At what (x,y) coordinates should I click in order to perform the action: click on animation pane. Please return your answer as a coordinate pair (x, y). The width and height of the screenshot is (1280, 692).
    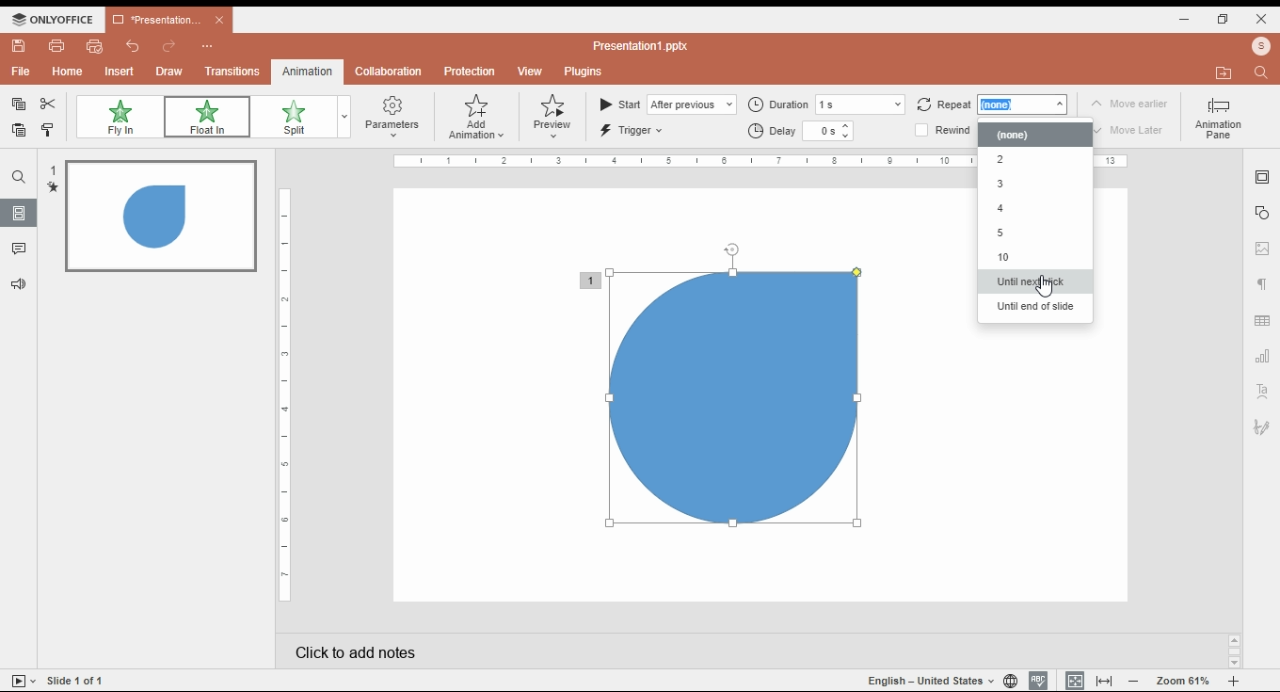
    Looking at the image, I should click on (1217, 118).